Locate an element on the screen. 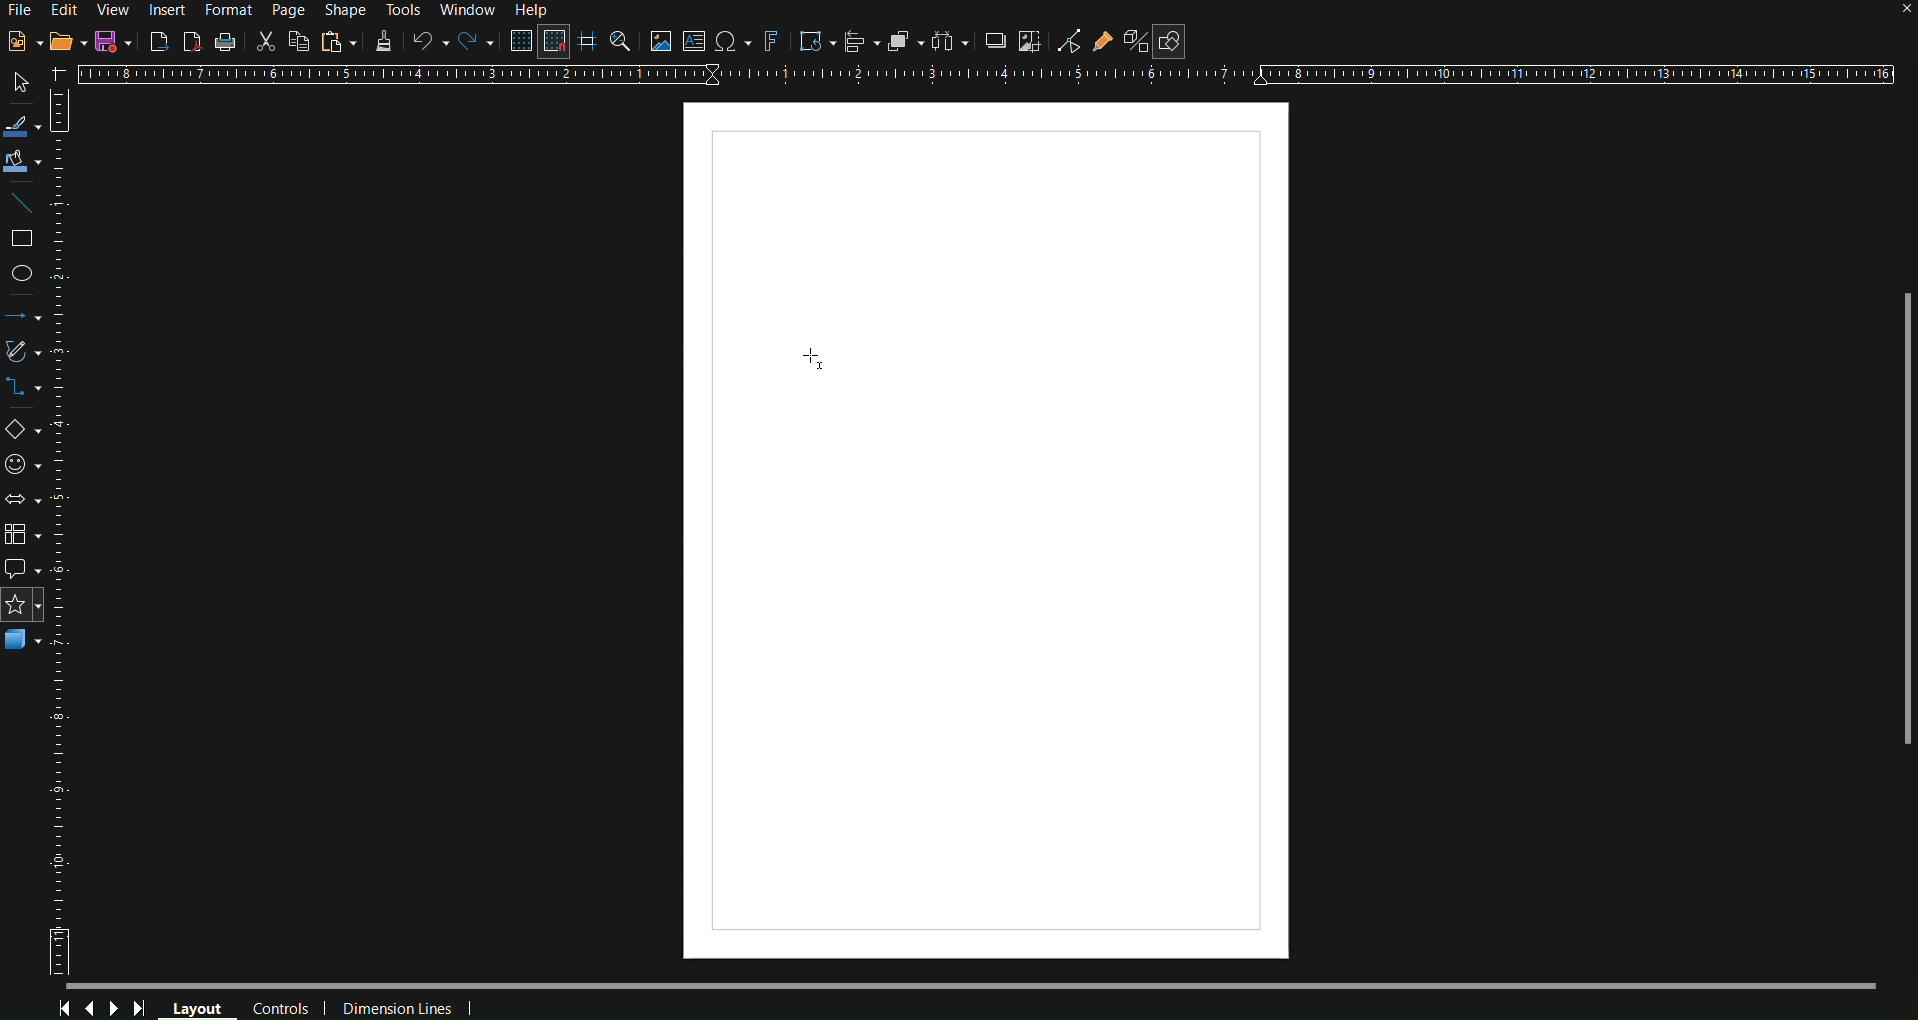 This screenshot has height=1020, width=1918. Tools is located at coordinates (402, 10).